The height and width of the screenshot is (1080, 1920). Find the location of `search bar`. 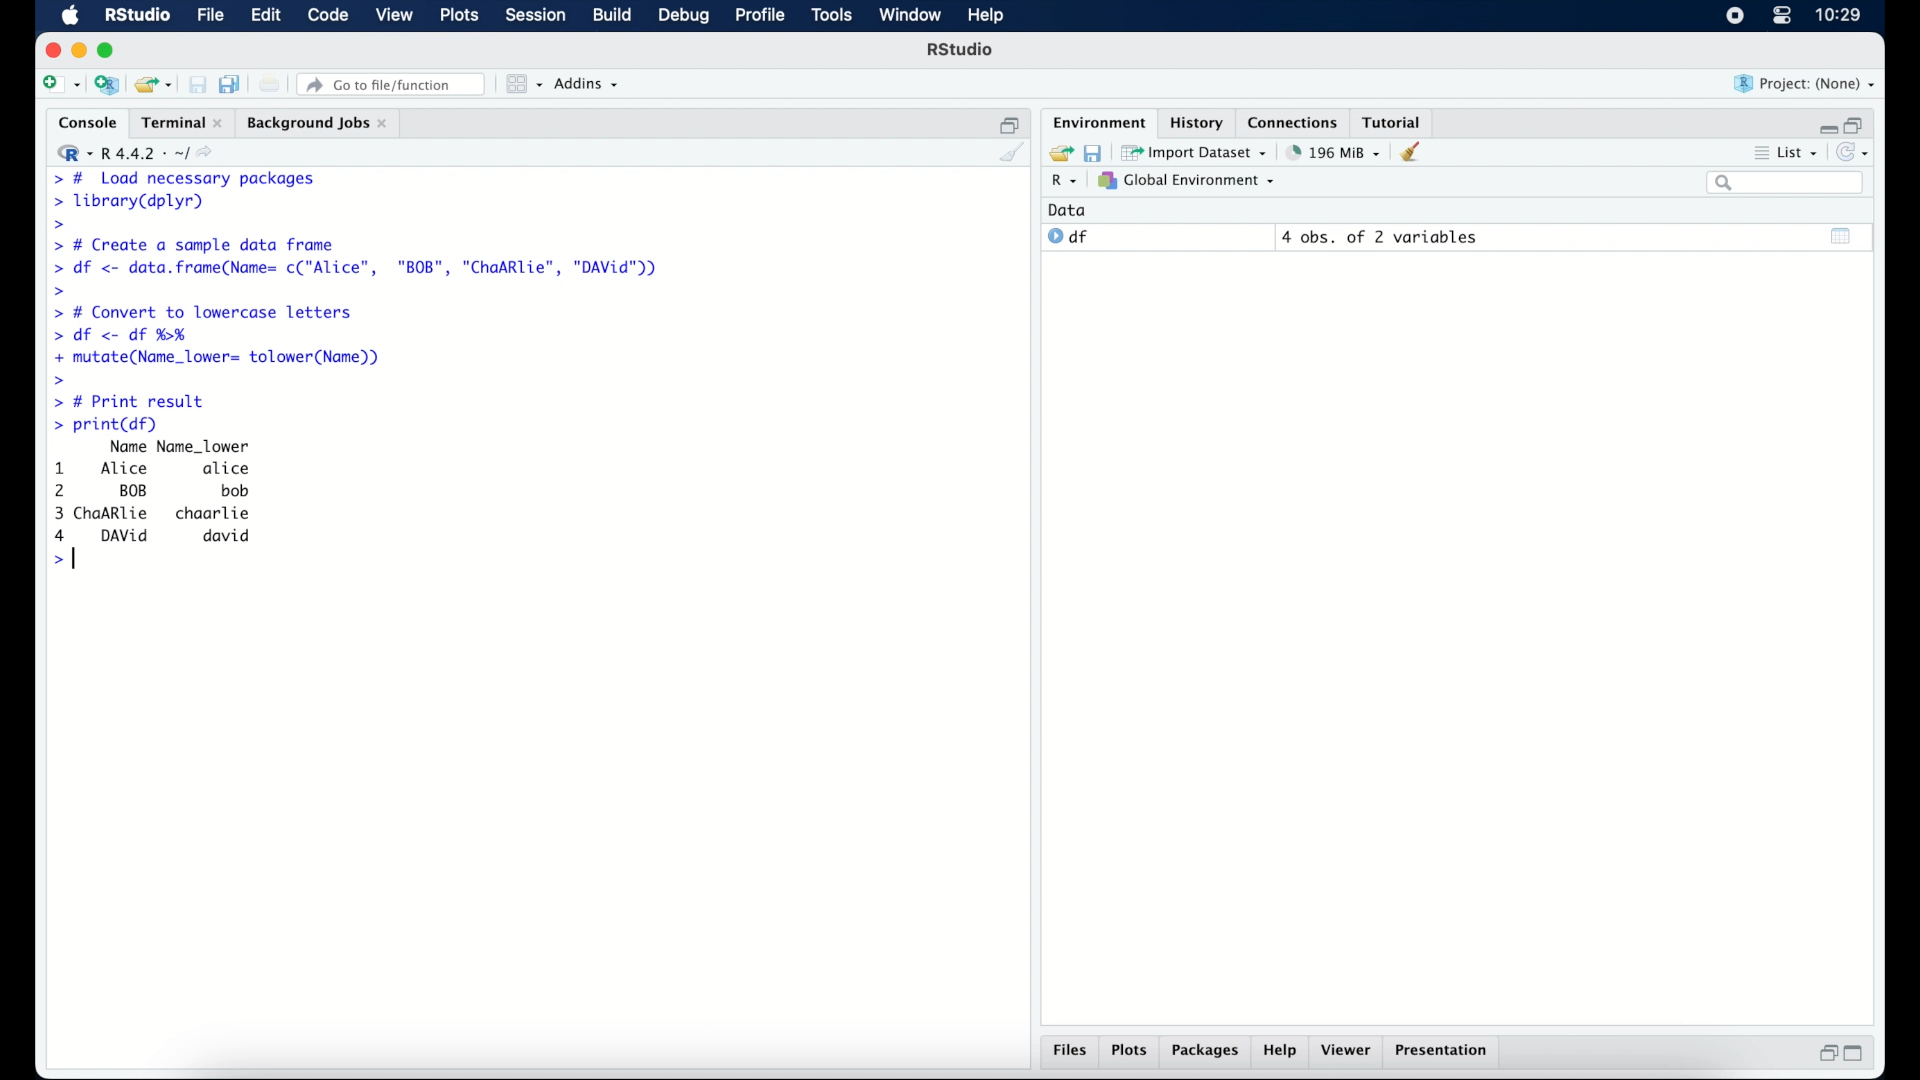

search bar is located at coordinates (1784, 184).